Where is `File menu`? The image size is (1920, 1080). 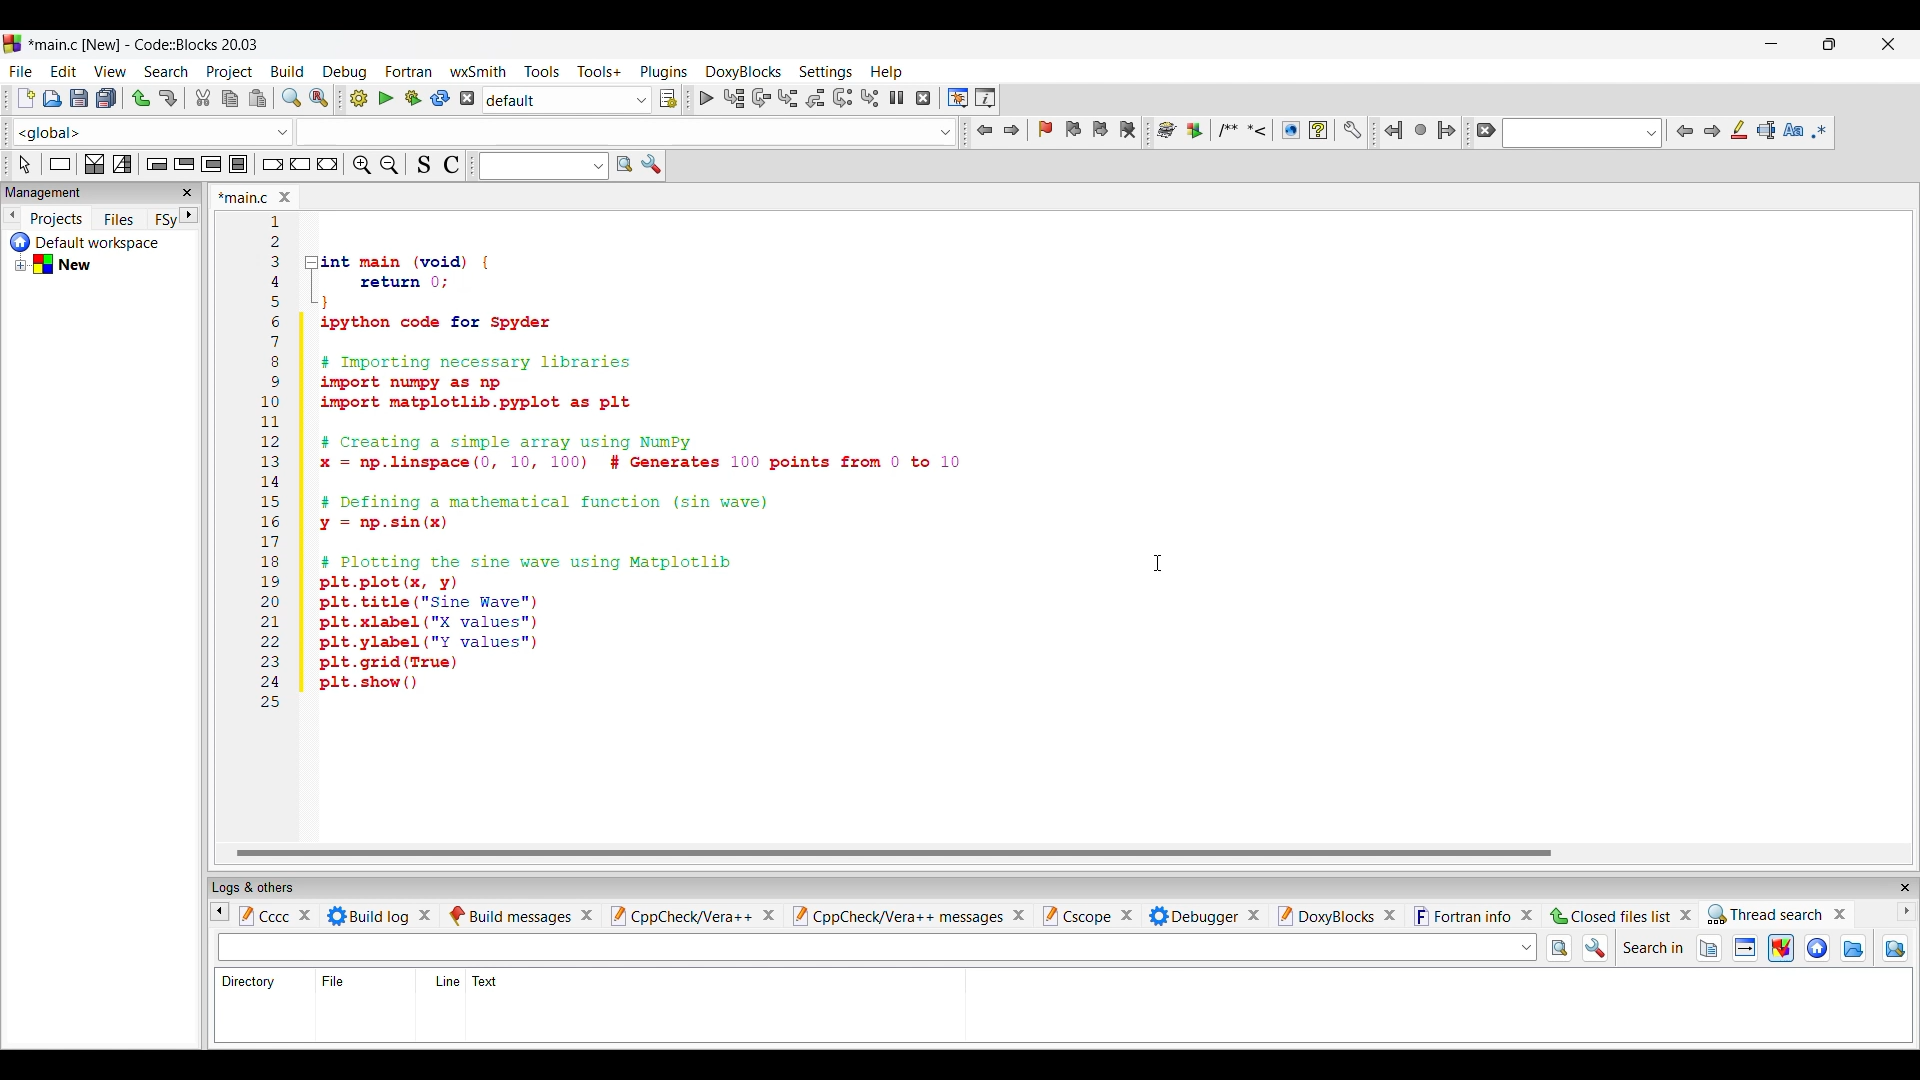
File menu is located at coordinates (20, 72).